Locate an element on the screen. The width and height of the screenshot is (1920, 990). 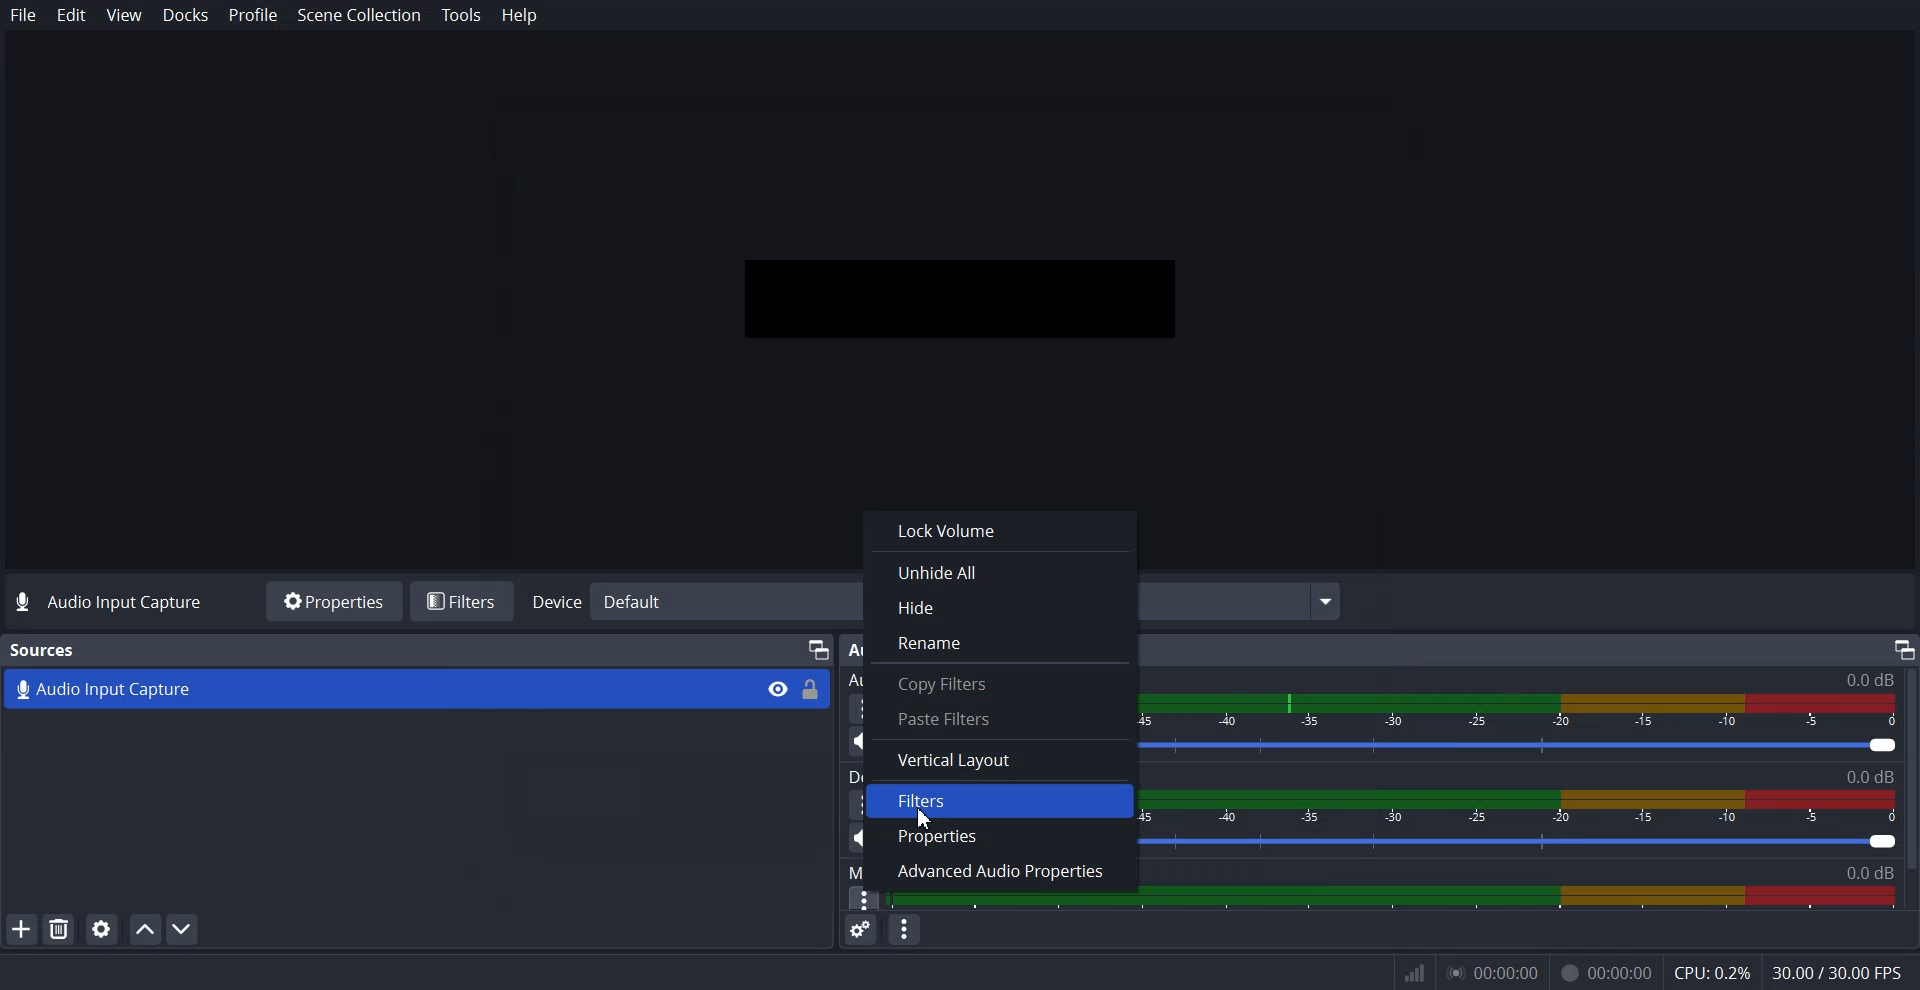
Lock is located at coordinates (809, 690).